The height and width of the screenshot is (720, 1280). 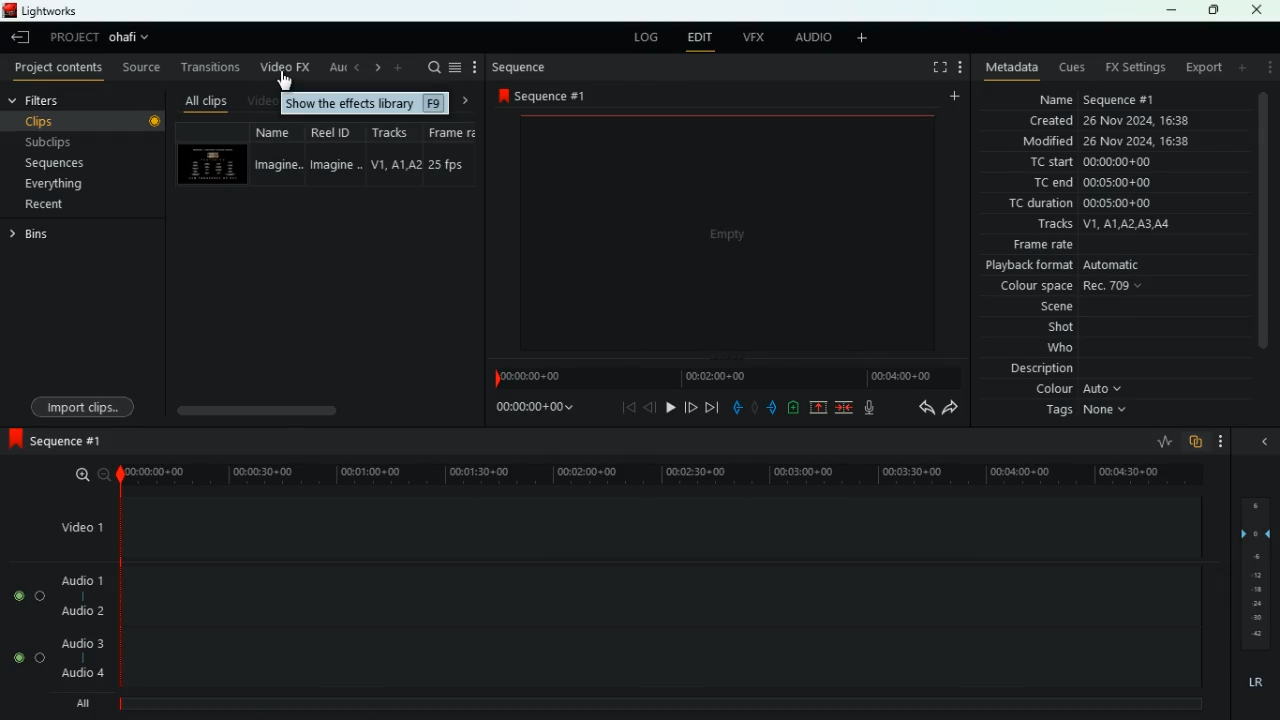 What do you see at coordinates (653, 471) in the screenshot?
I see `time` at bounding box center [653, 471].